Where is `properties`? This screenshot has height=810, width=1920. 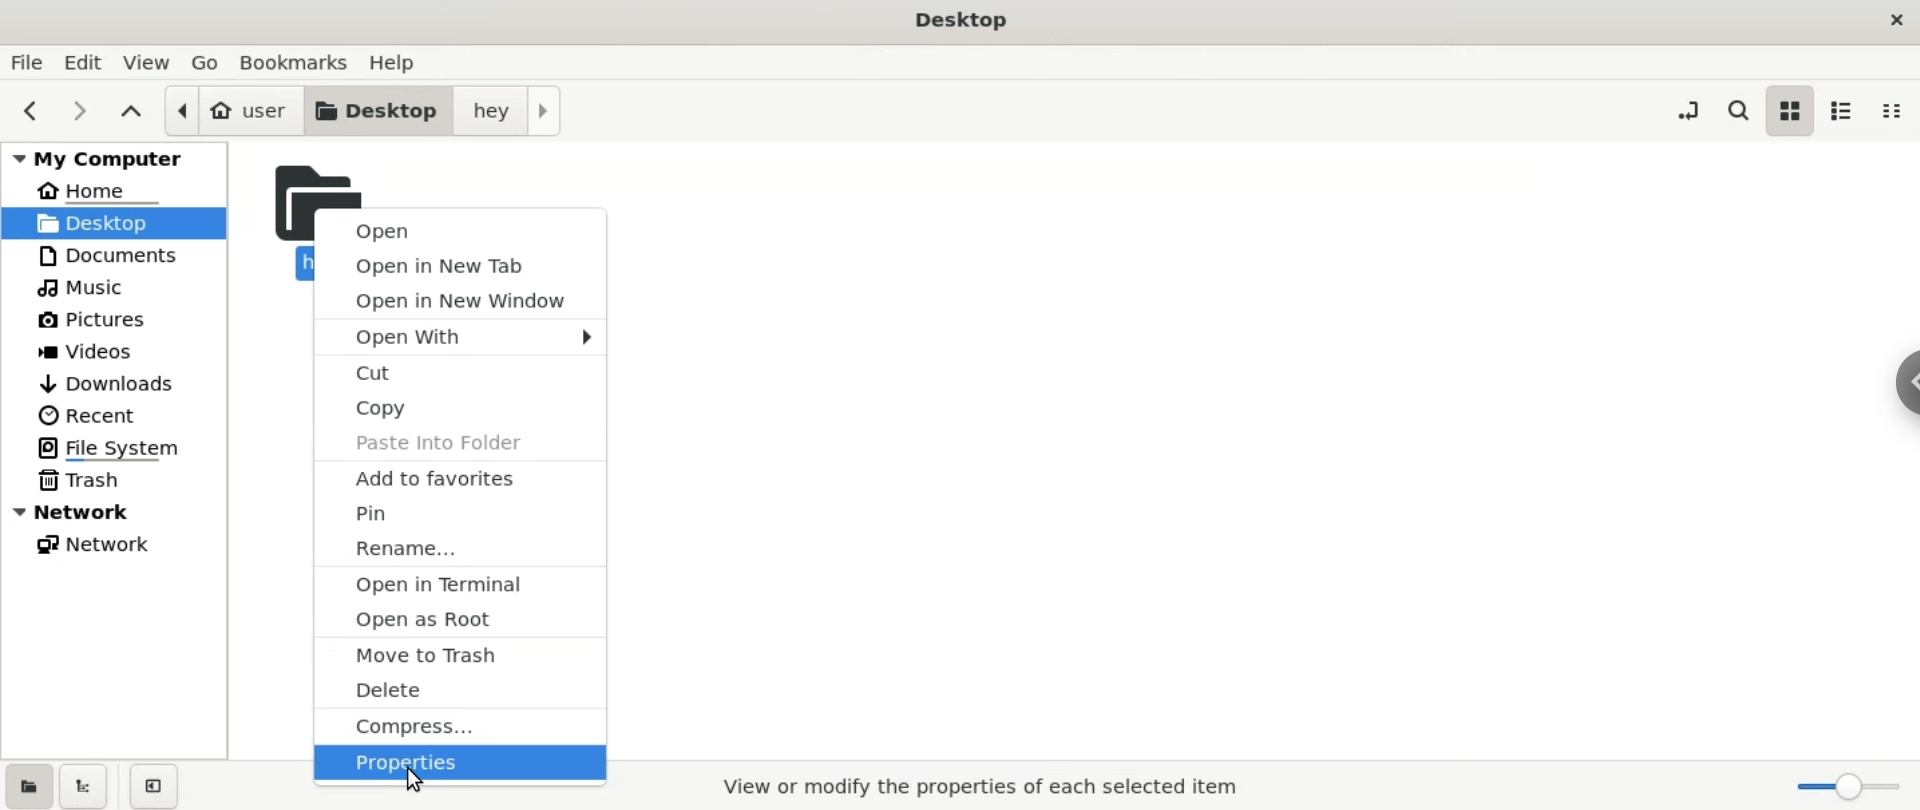 properties is located at coordinates (459, 764).